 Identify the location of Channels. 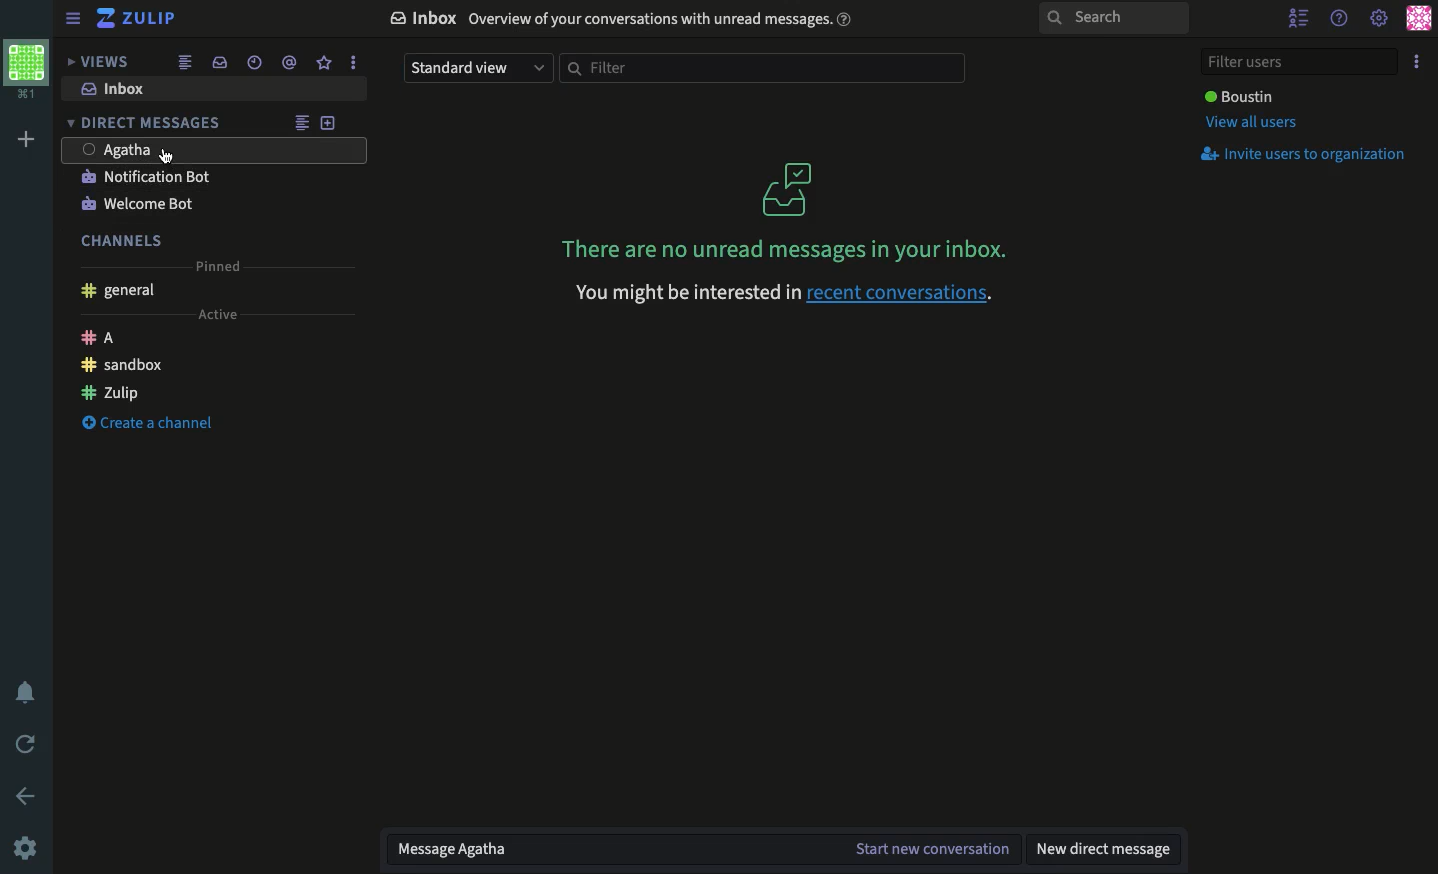
(128, 240).